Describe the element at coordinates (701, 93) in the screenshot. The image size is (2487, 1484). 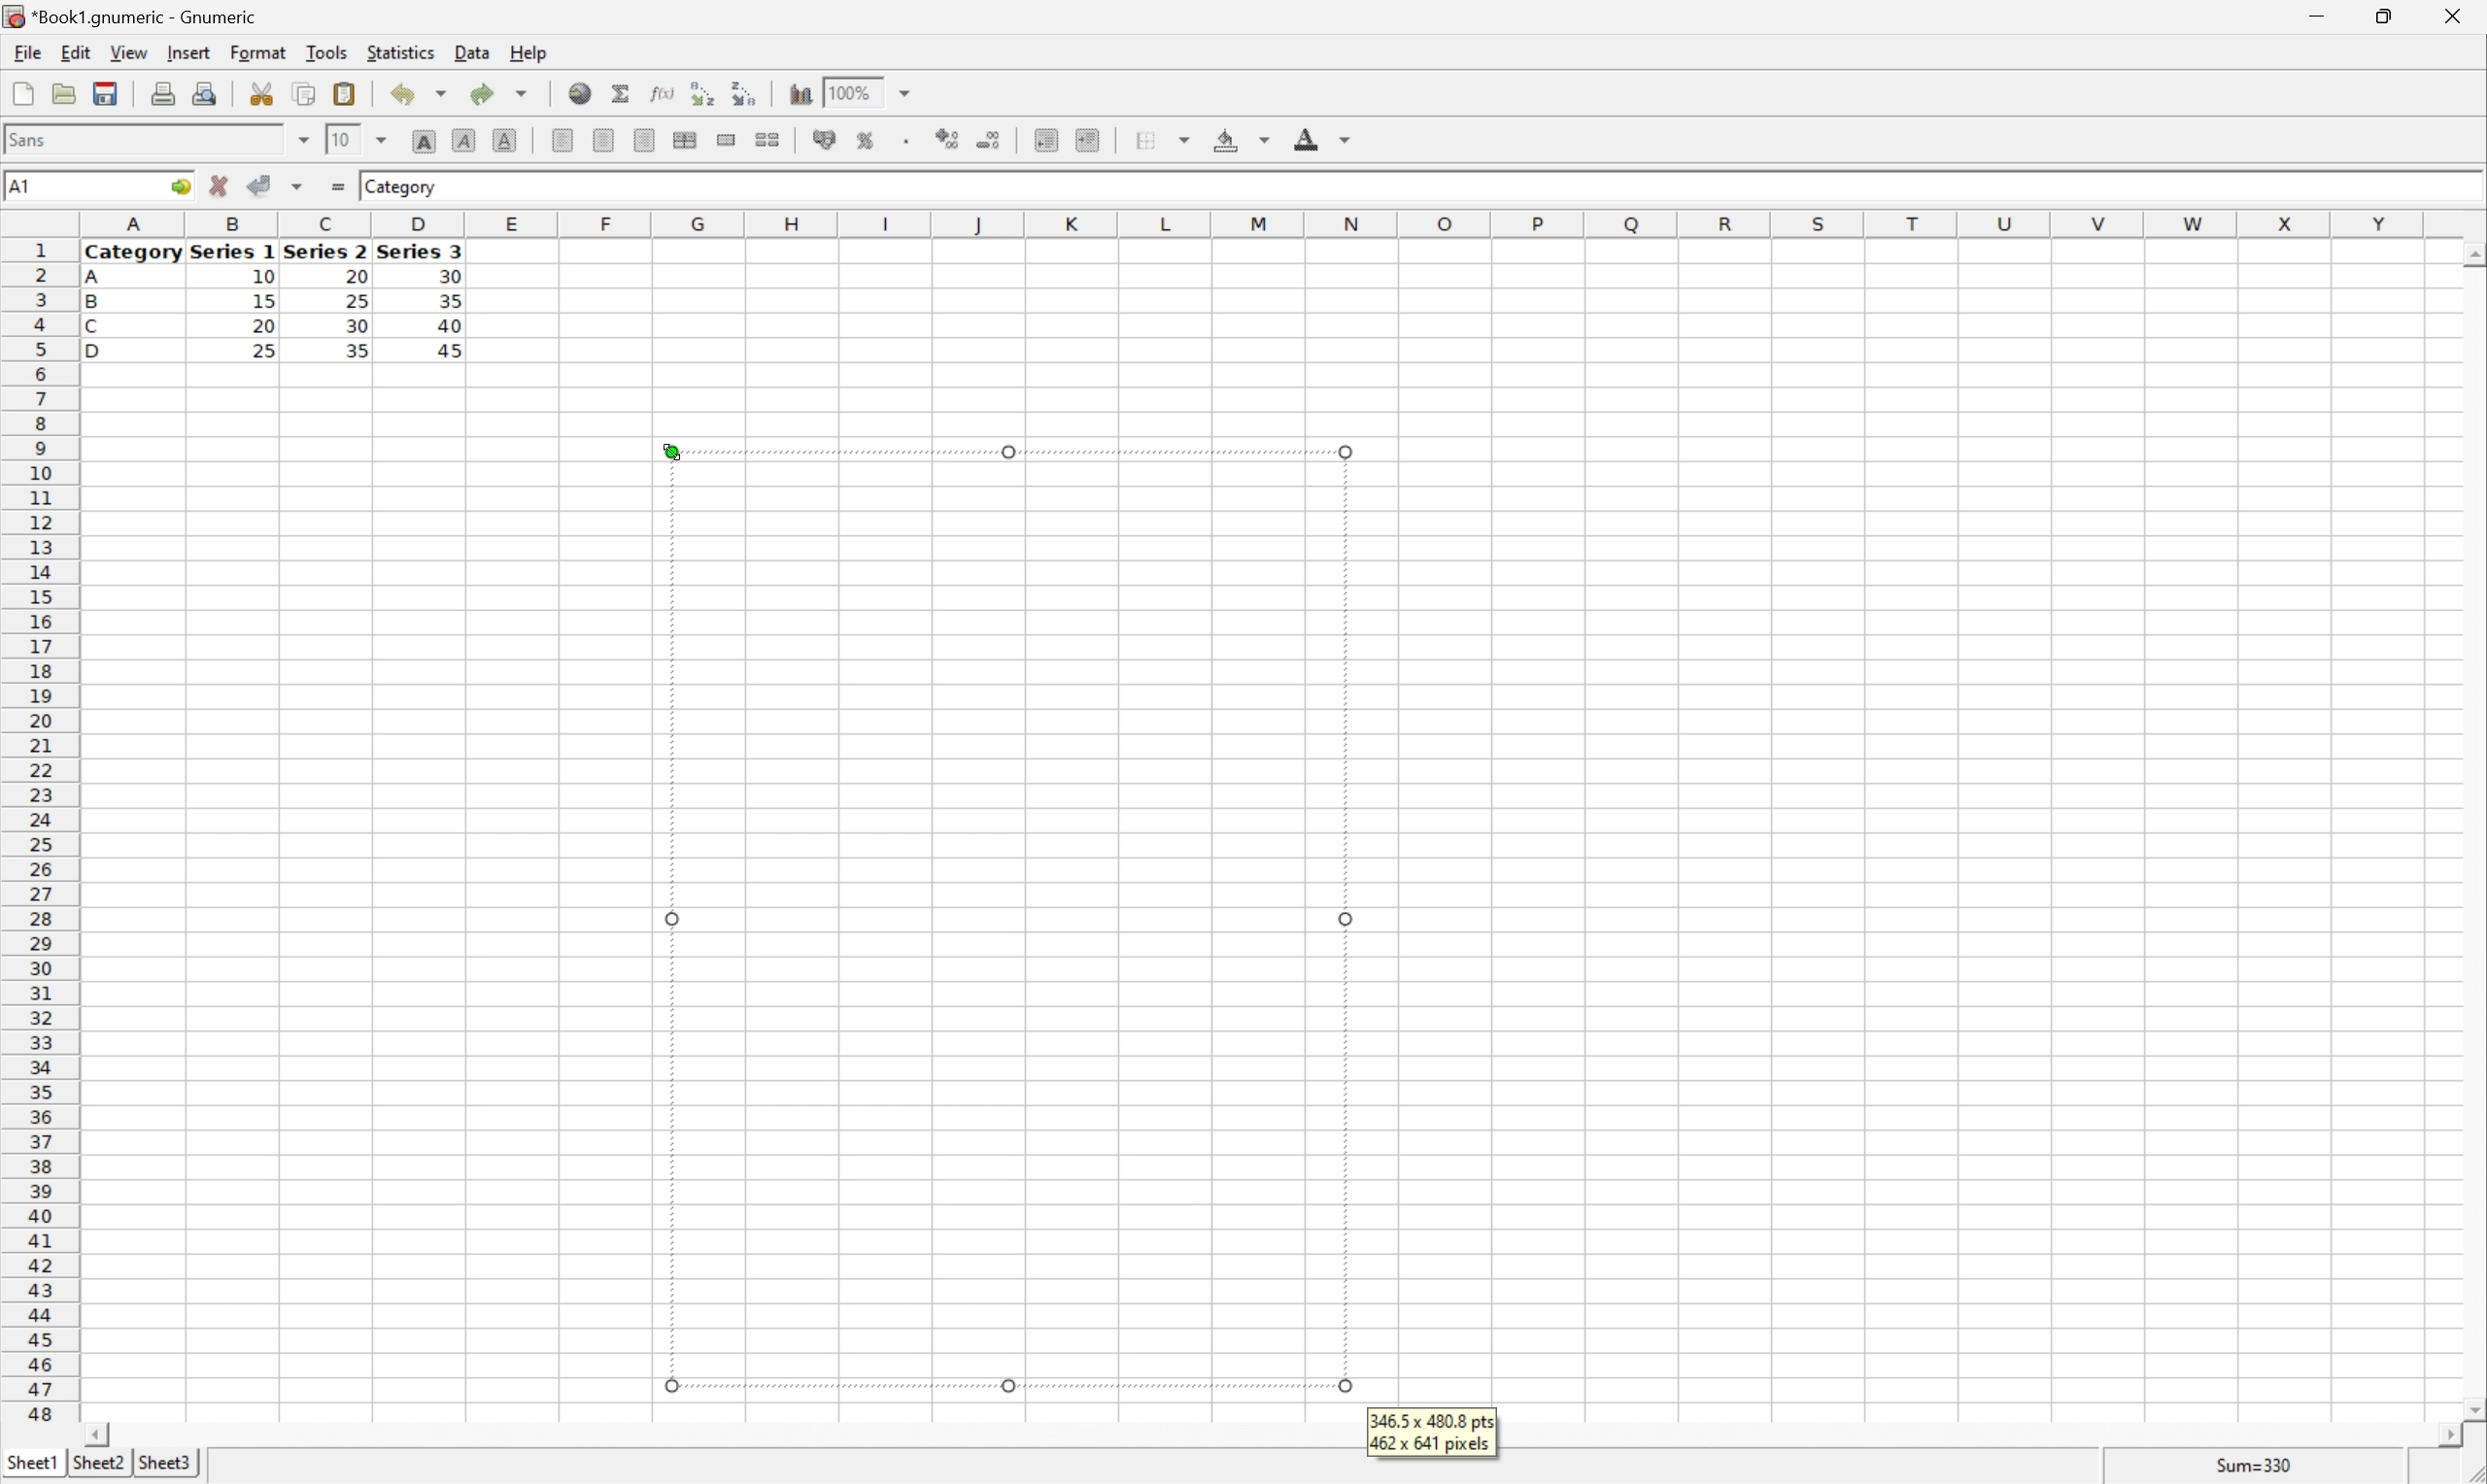
I see `Sort the selected region in ascending order based on the first column selected` at that location.